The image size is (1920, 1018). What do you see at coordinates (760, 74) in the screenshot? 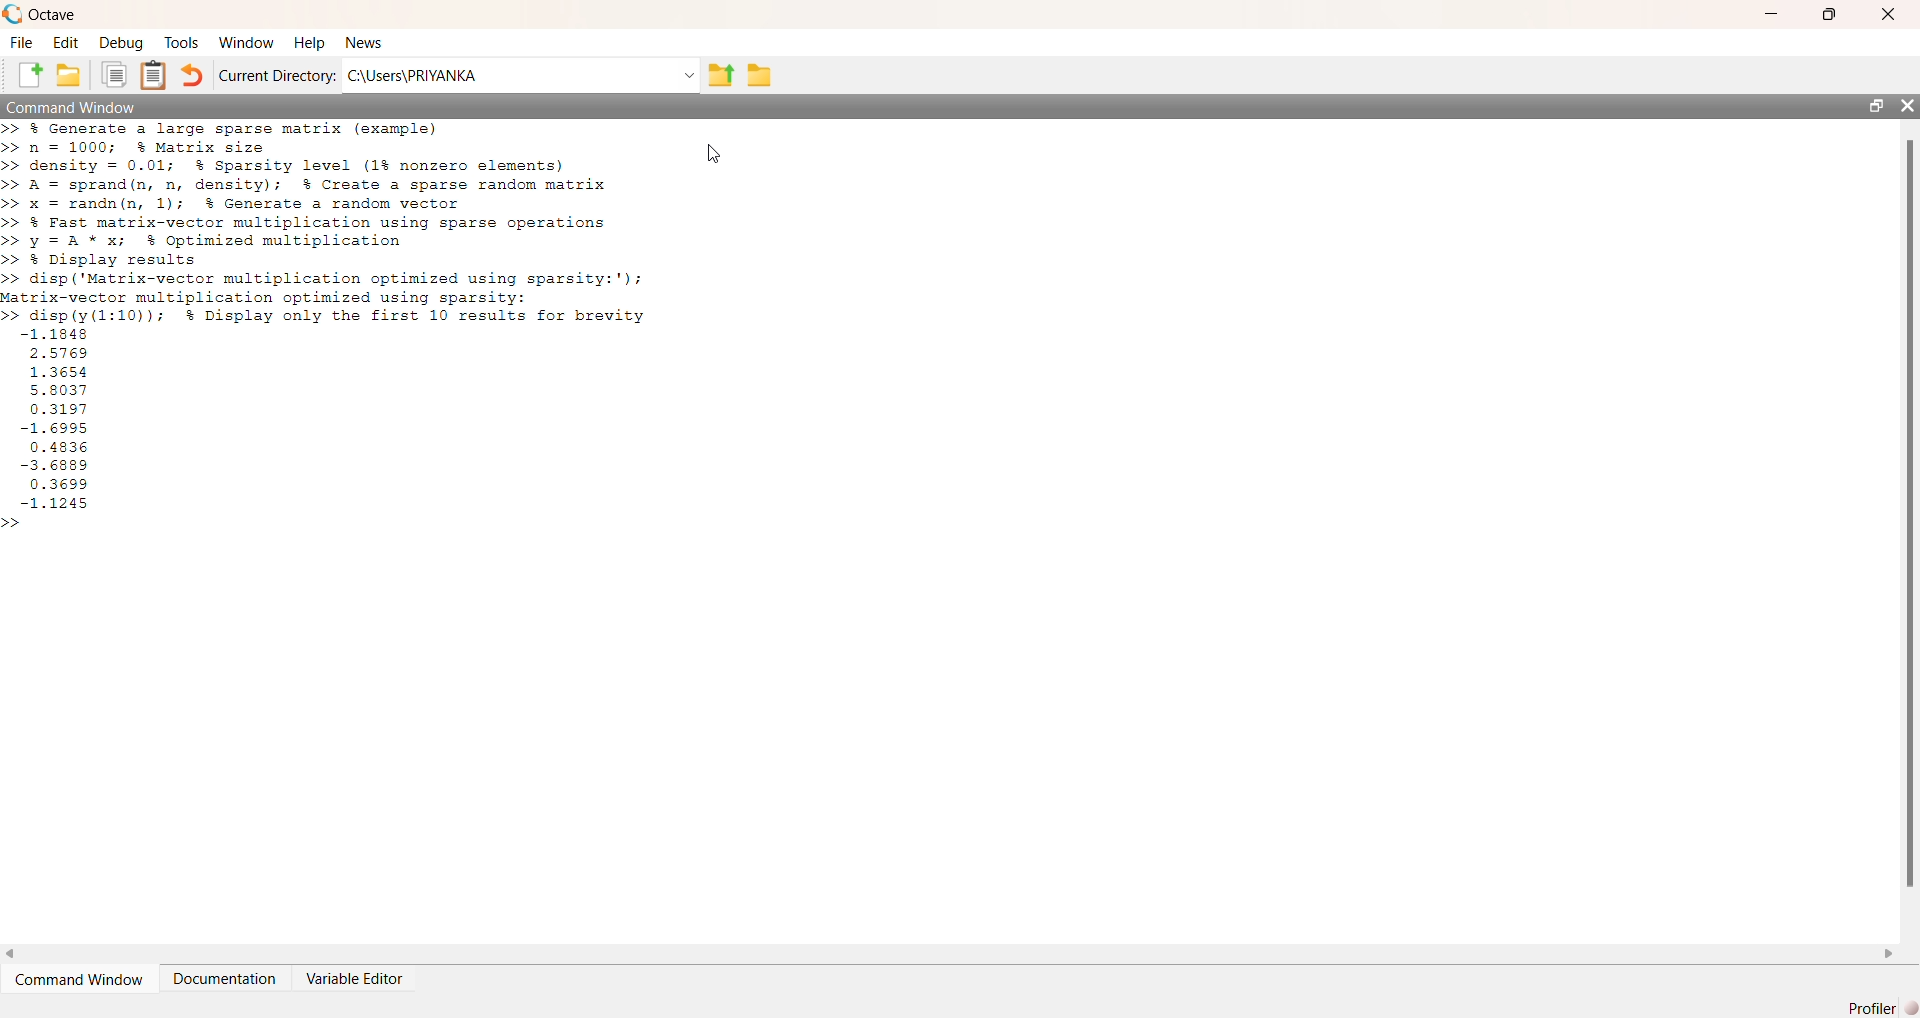
I see `browse directories` at bounding box center [760, 74].